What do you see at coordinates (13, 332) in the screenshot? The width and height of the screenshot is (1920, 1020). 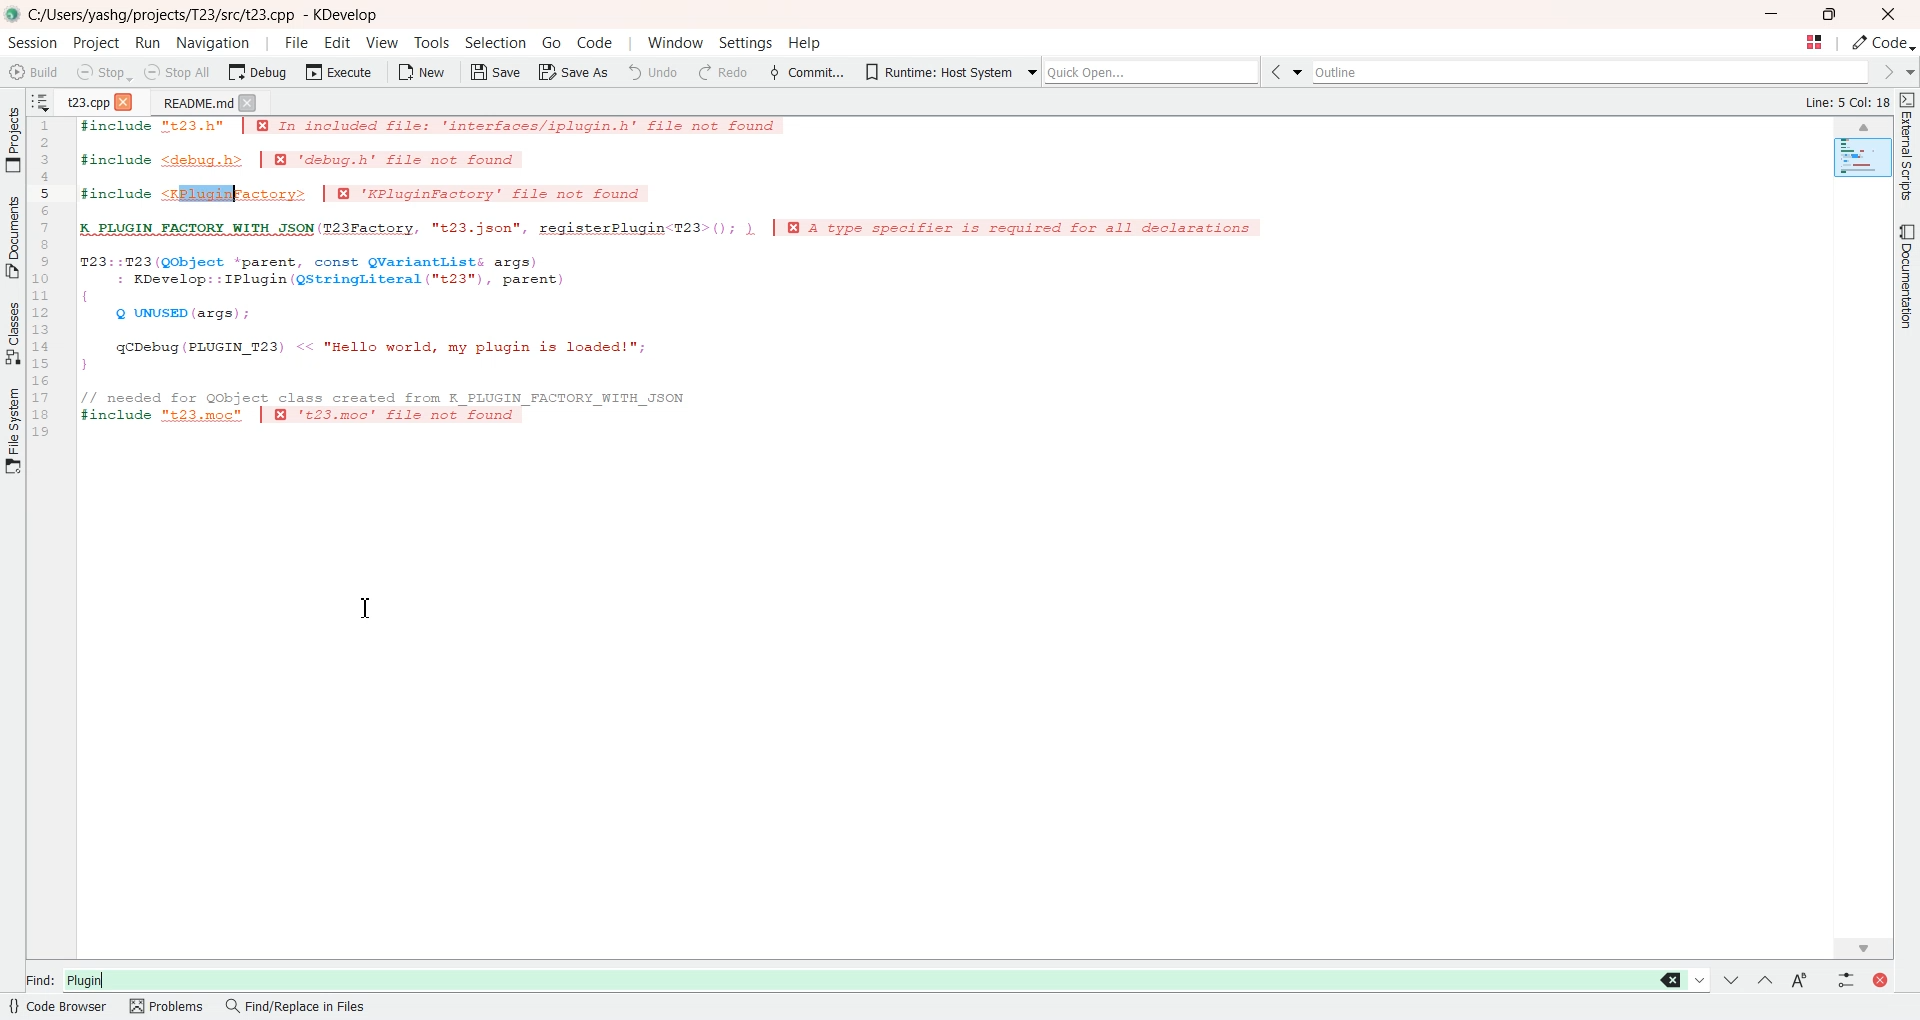 I see `Classes` at bounding box center [13, 332].